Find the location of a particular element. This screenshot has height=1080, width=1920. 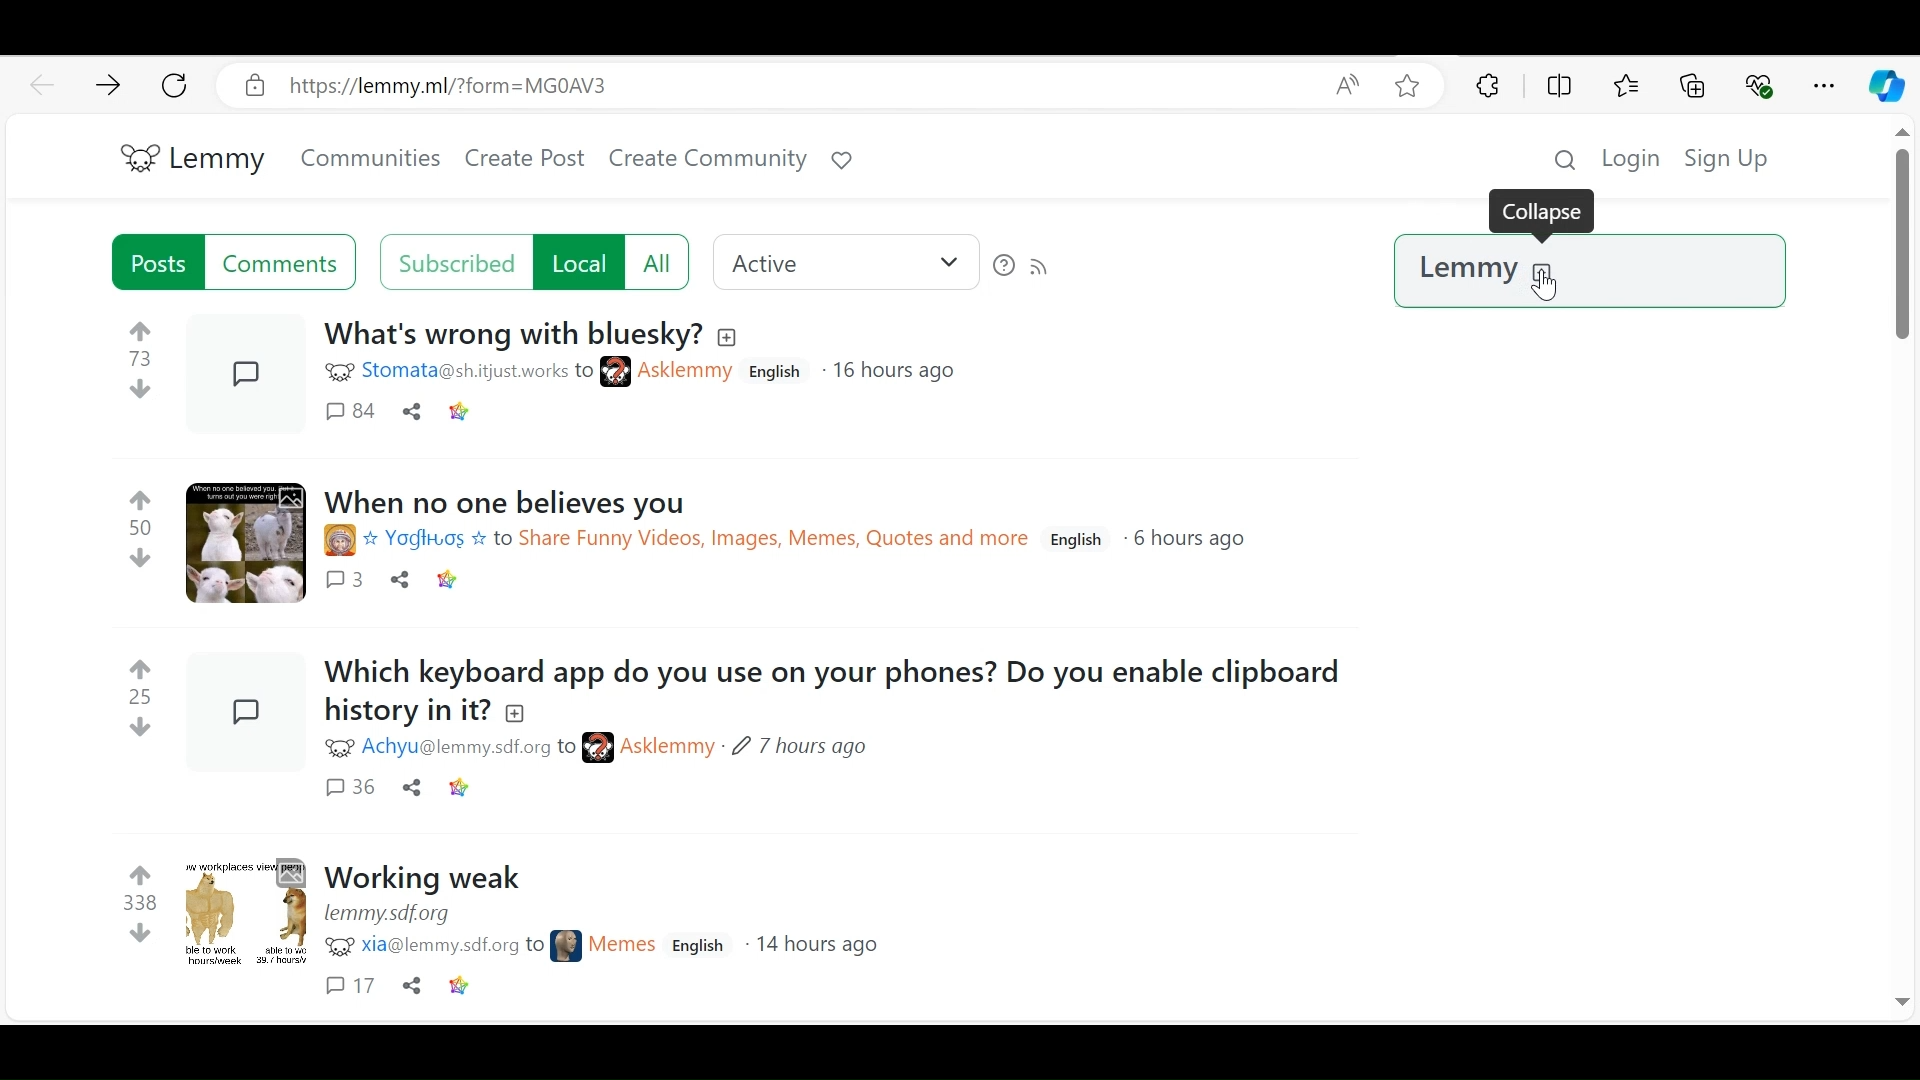

icon is located at coordinates (341, 949).